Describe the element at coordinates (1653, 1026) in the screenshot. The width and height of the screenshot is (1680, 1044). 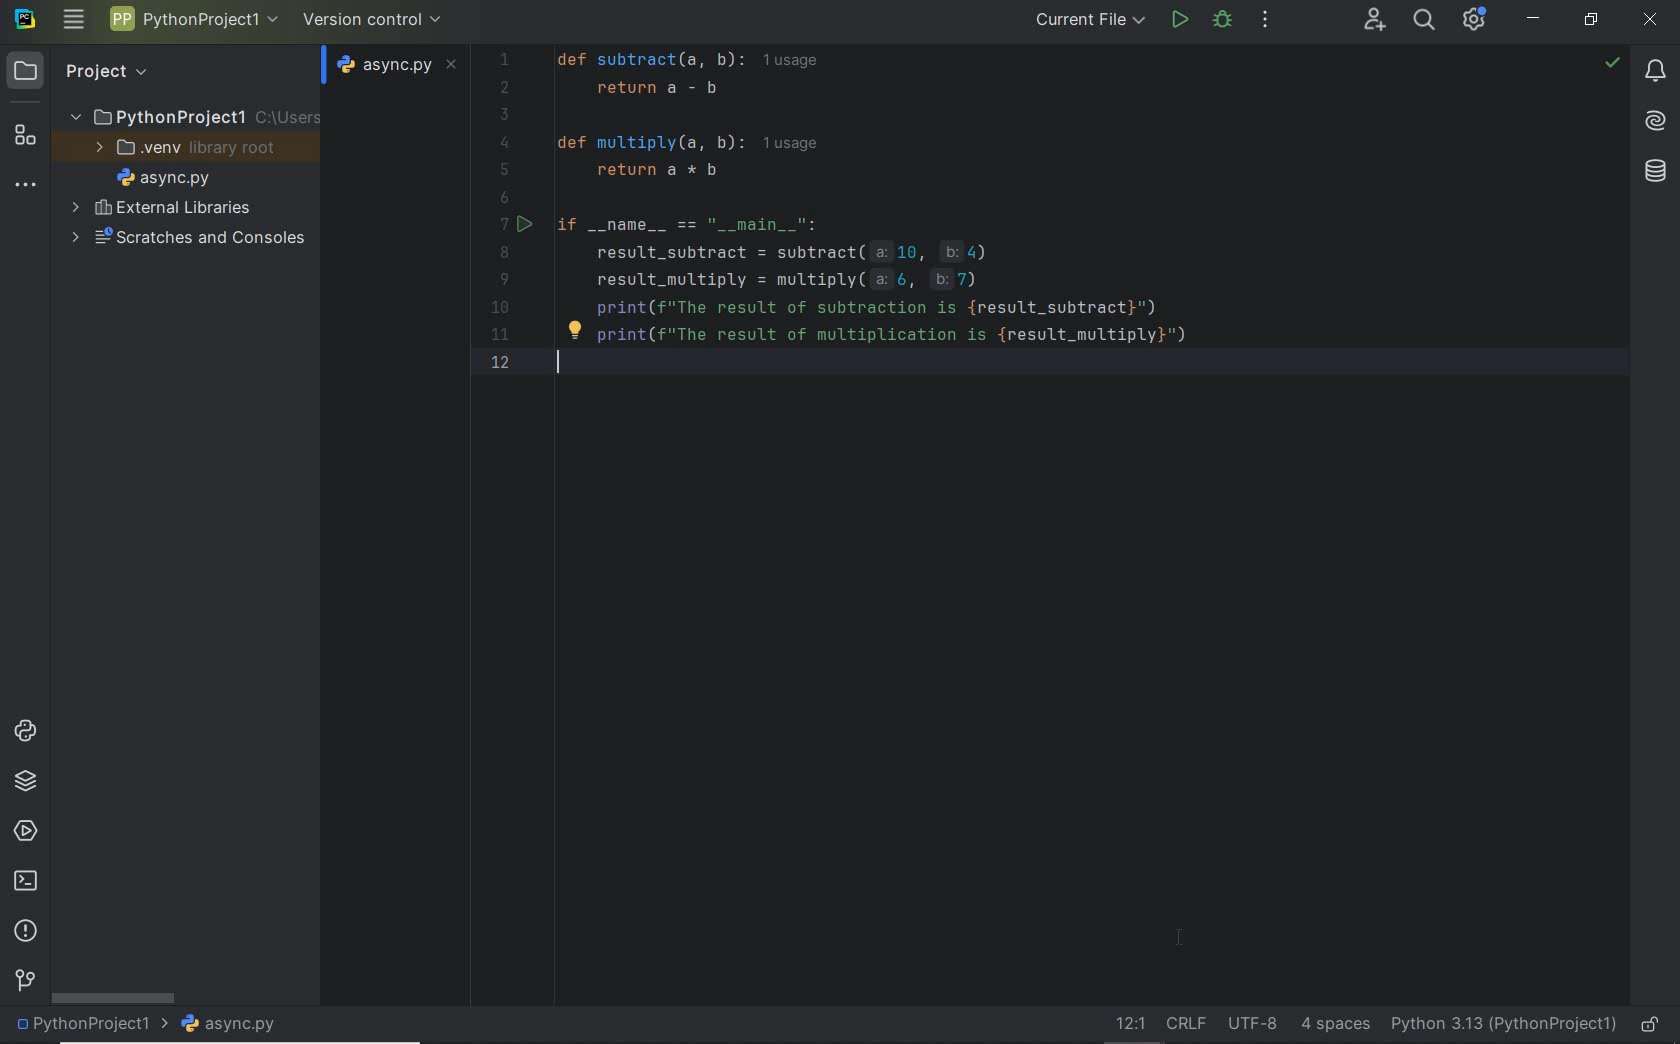
I see `make file ready only` at that location.